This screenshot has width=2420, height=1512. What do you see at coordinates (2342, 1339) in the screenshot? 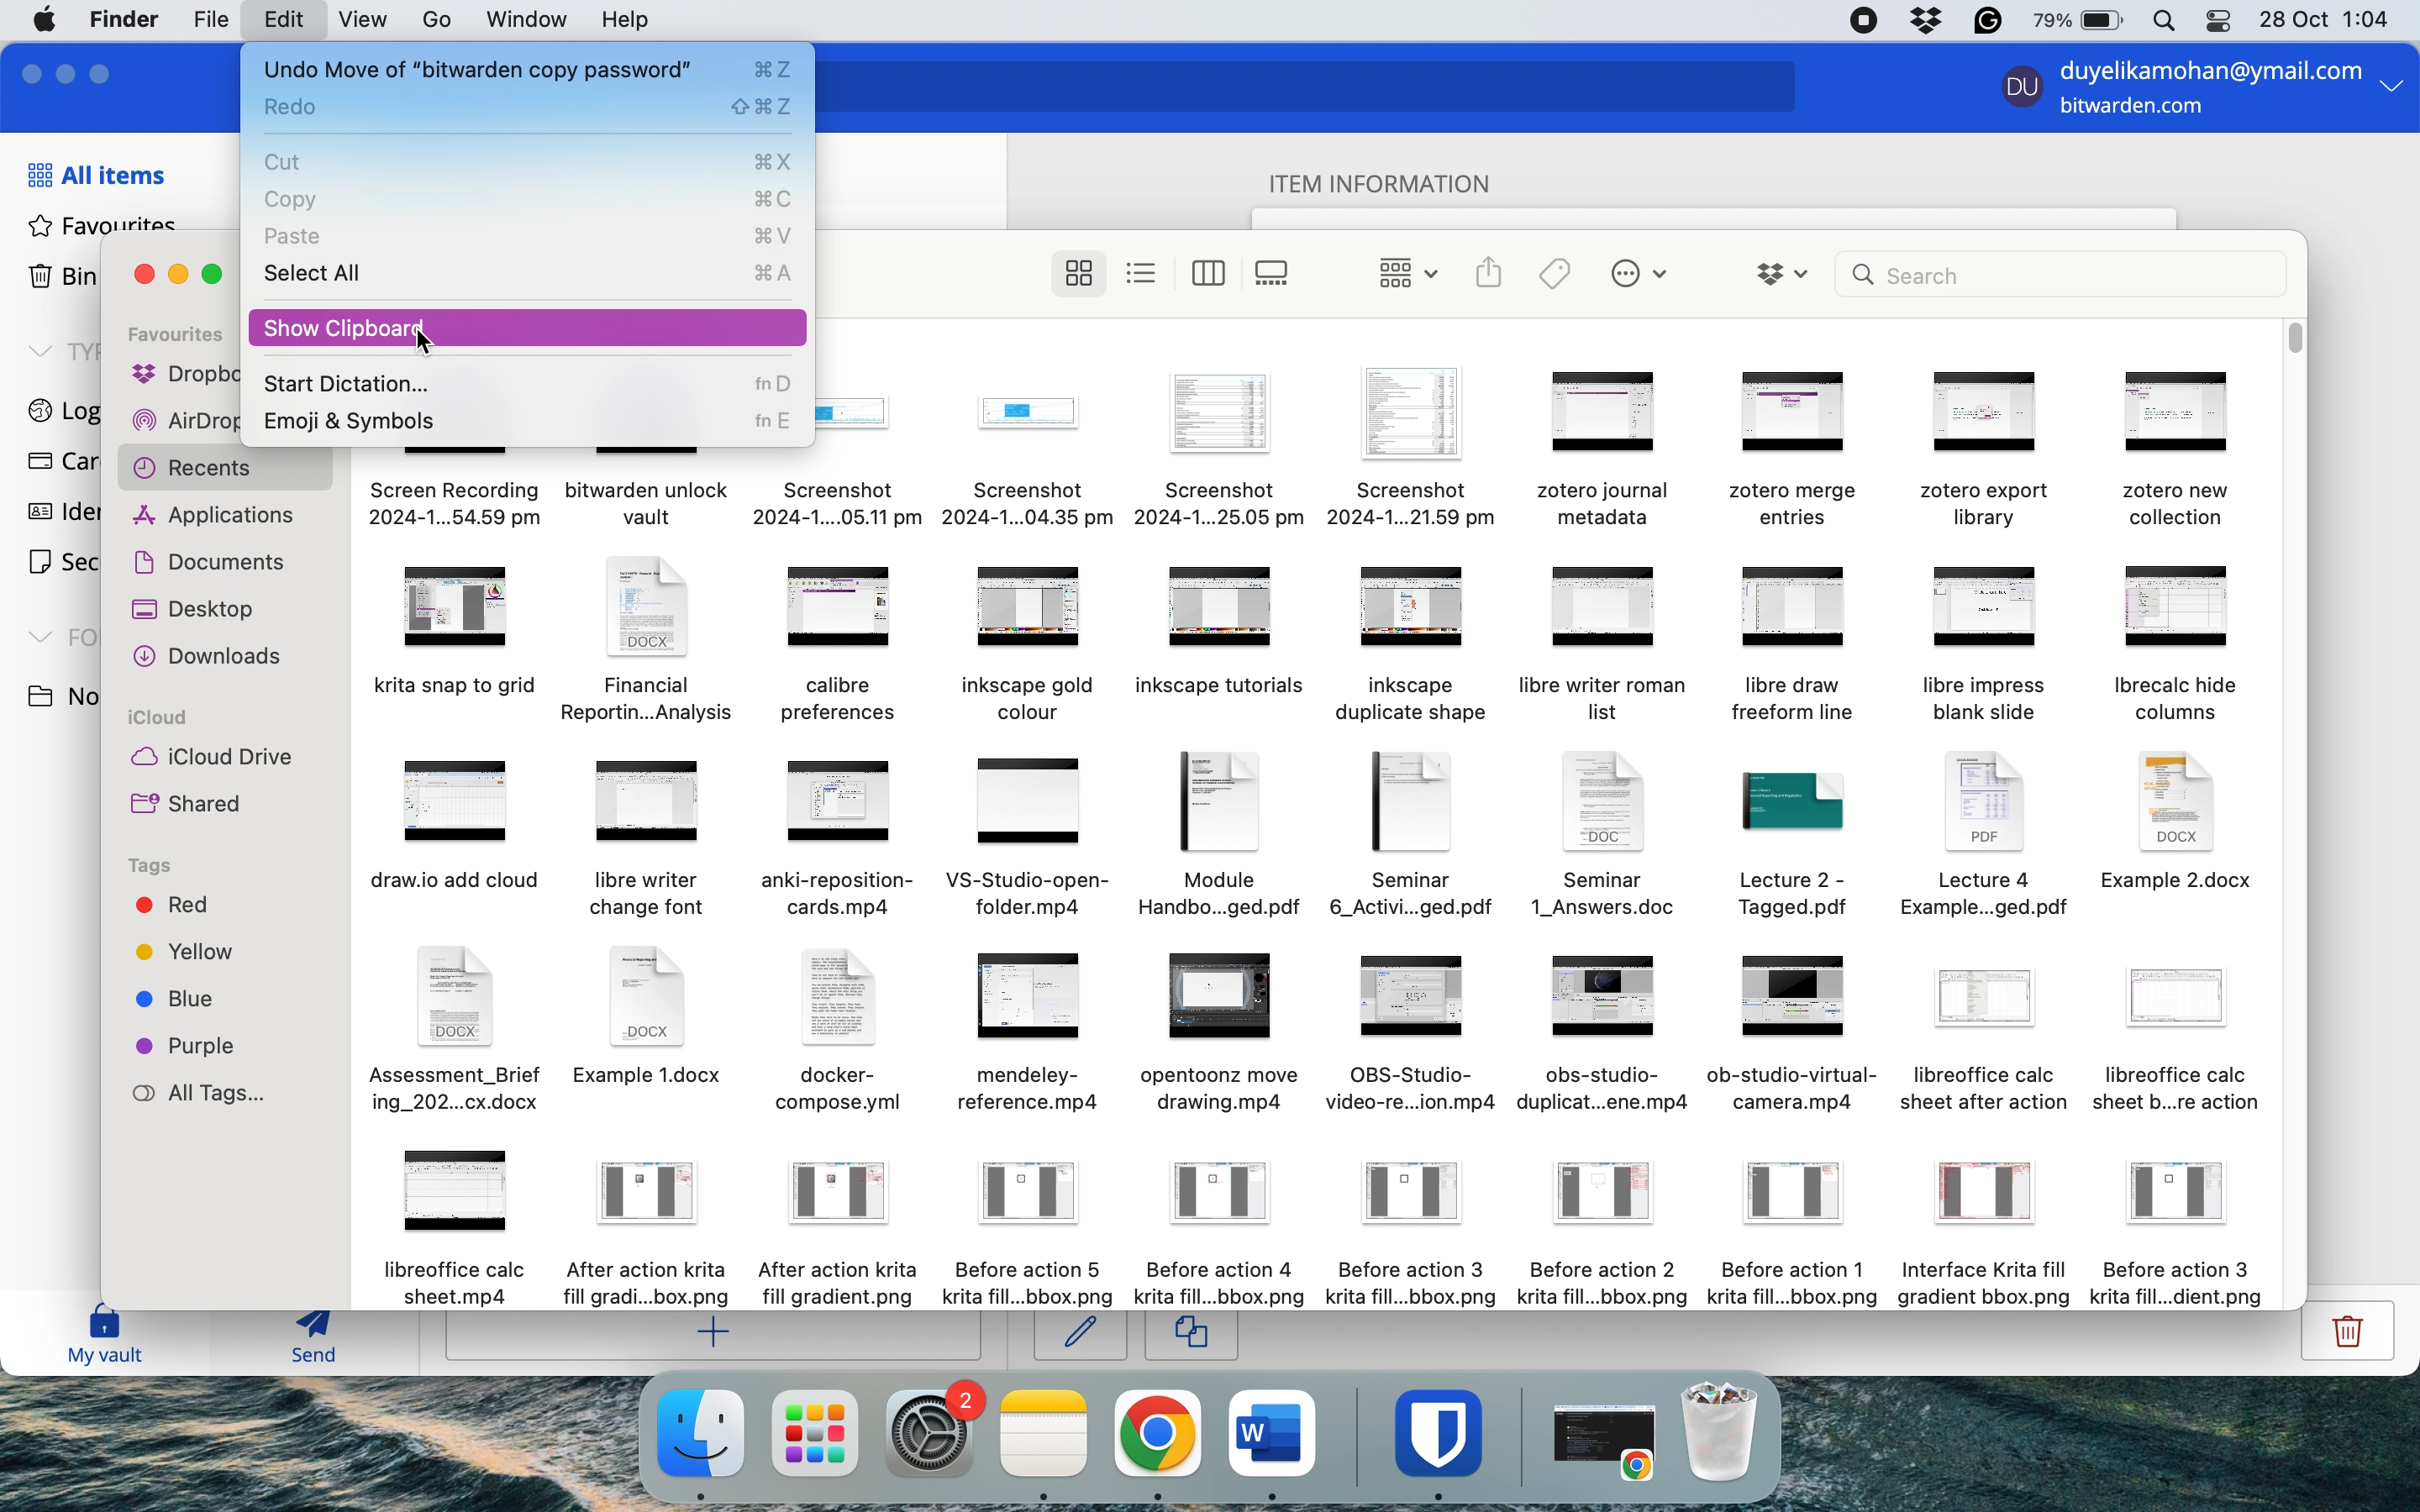
I see `delete` at bounding box center [2342, 1339].